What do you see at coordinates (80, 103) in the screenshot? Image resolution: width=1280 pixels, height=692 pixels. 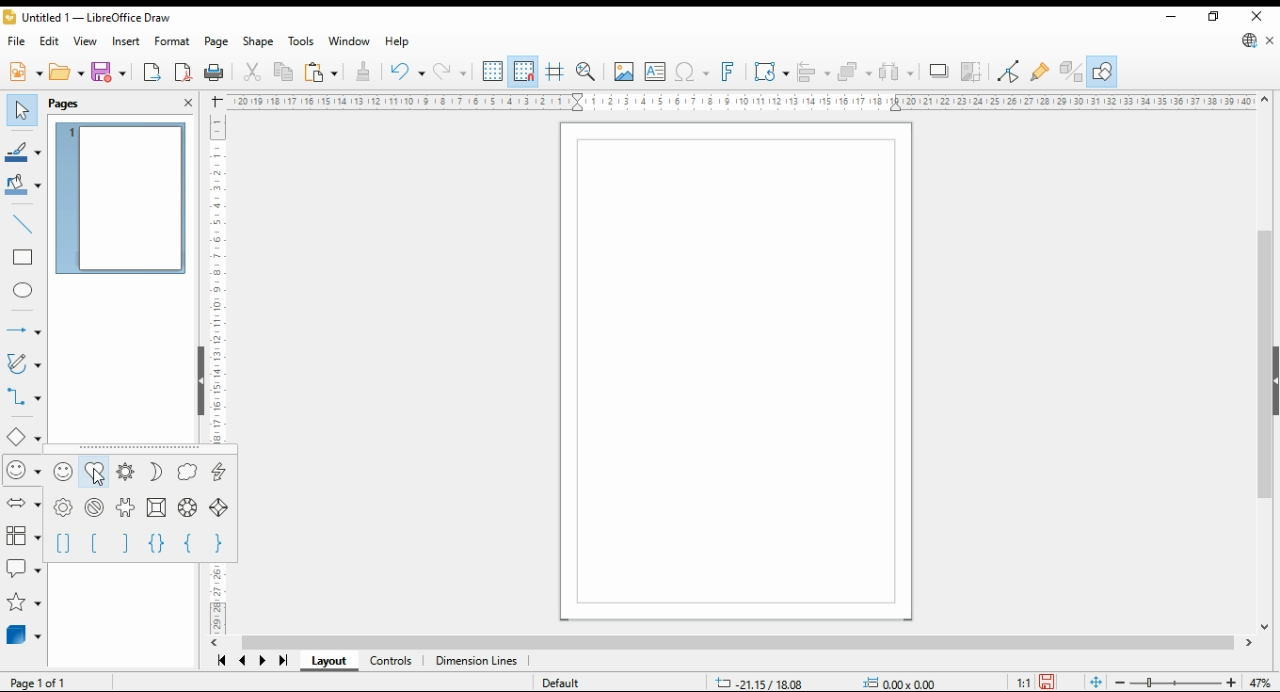 I see `pages` at bounding box center [80, 103].